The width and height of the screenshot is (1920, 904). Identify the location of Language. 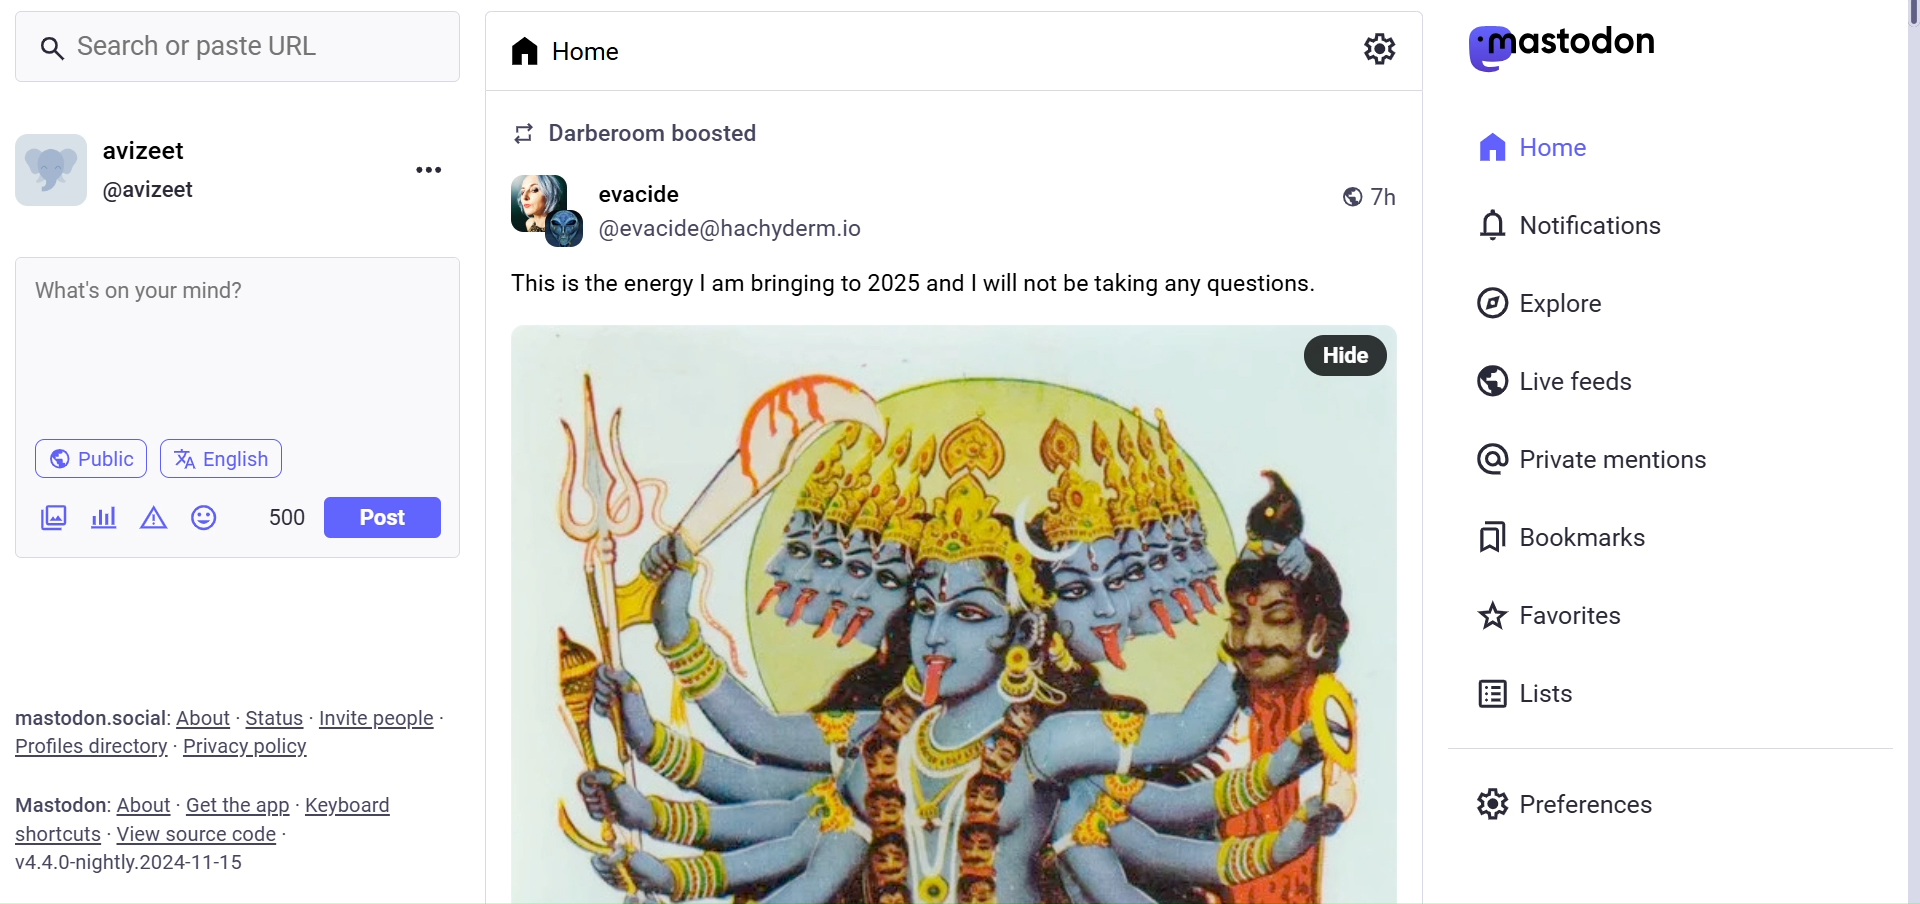
(221, 457).